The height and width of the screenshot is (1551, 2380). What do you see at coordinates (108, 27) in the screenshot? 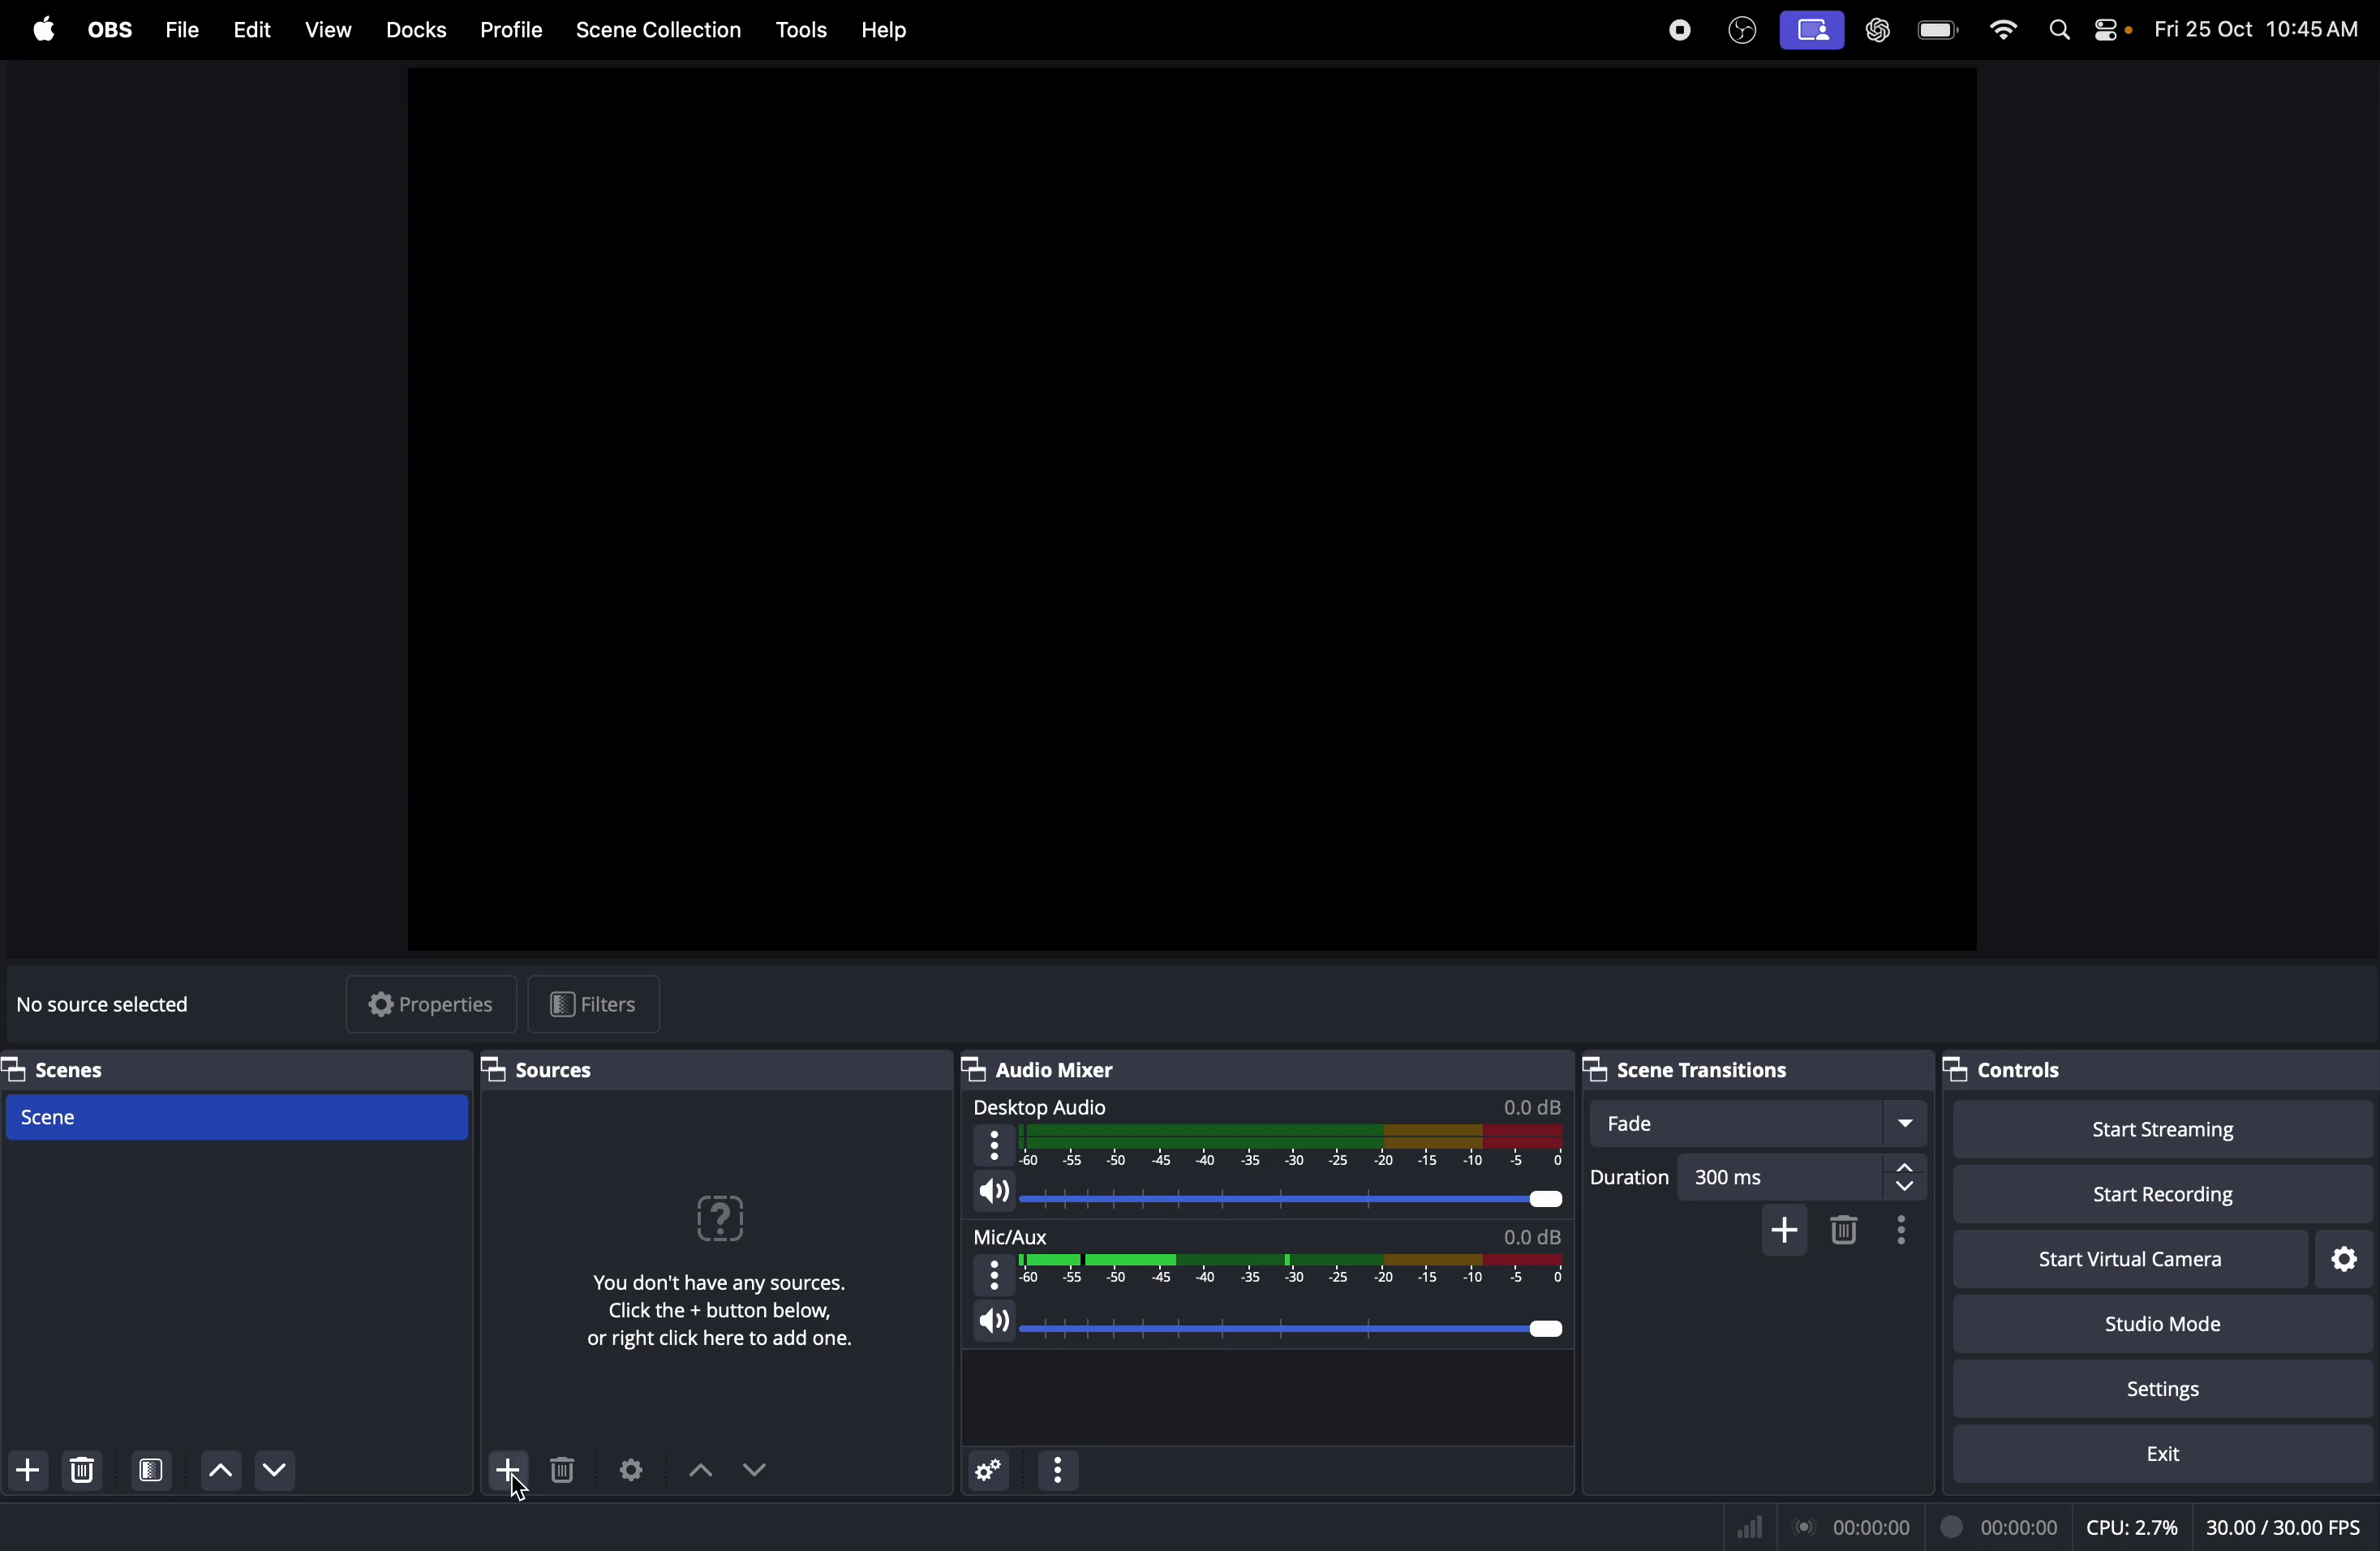
I see `obs menu` at bounding box center [108, 27].